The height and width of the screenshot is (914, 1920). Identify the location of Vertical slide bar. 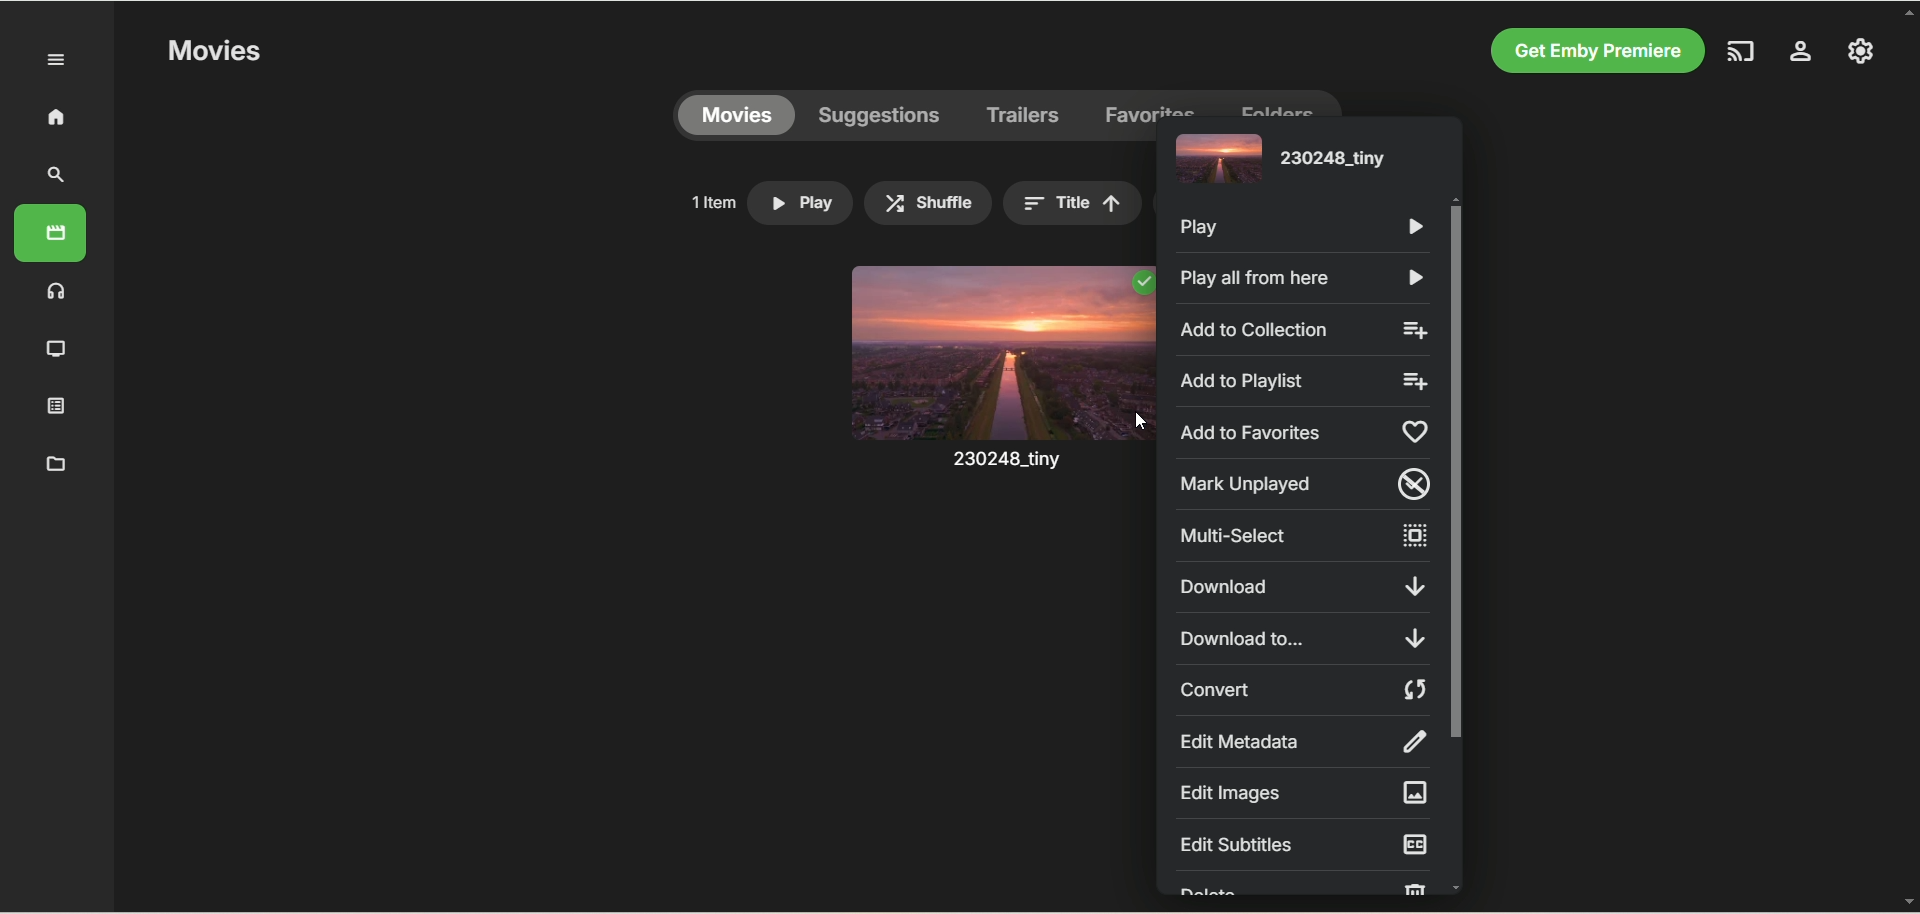
(1456, 543).